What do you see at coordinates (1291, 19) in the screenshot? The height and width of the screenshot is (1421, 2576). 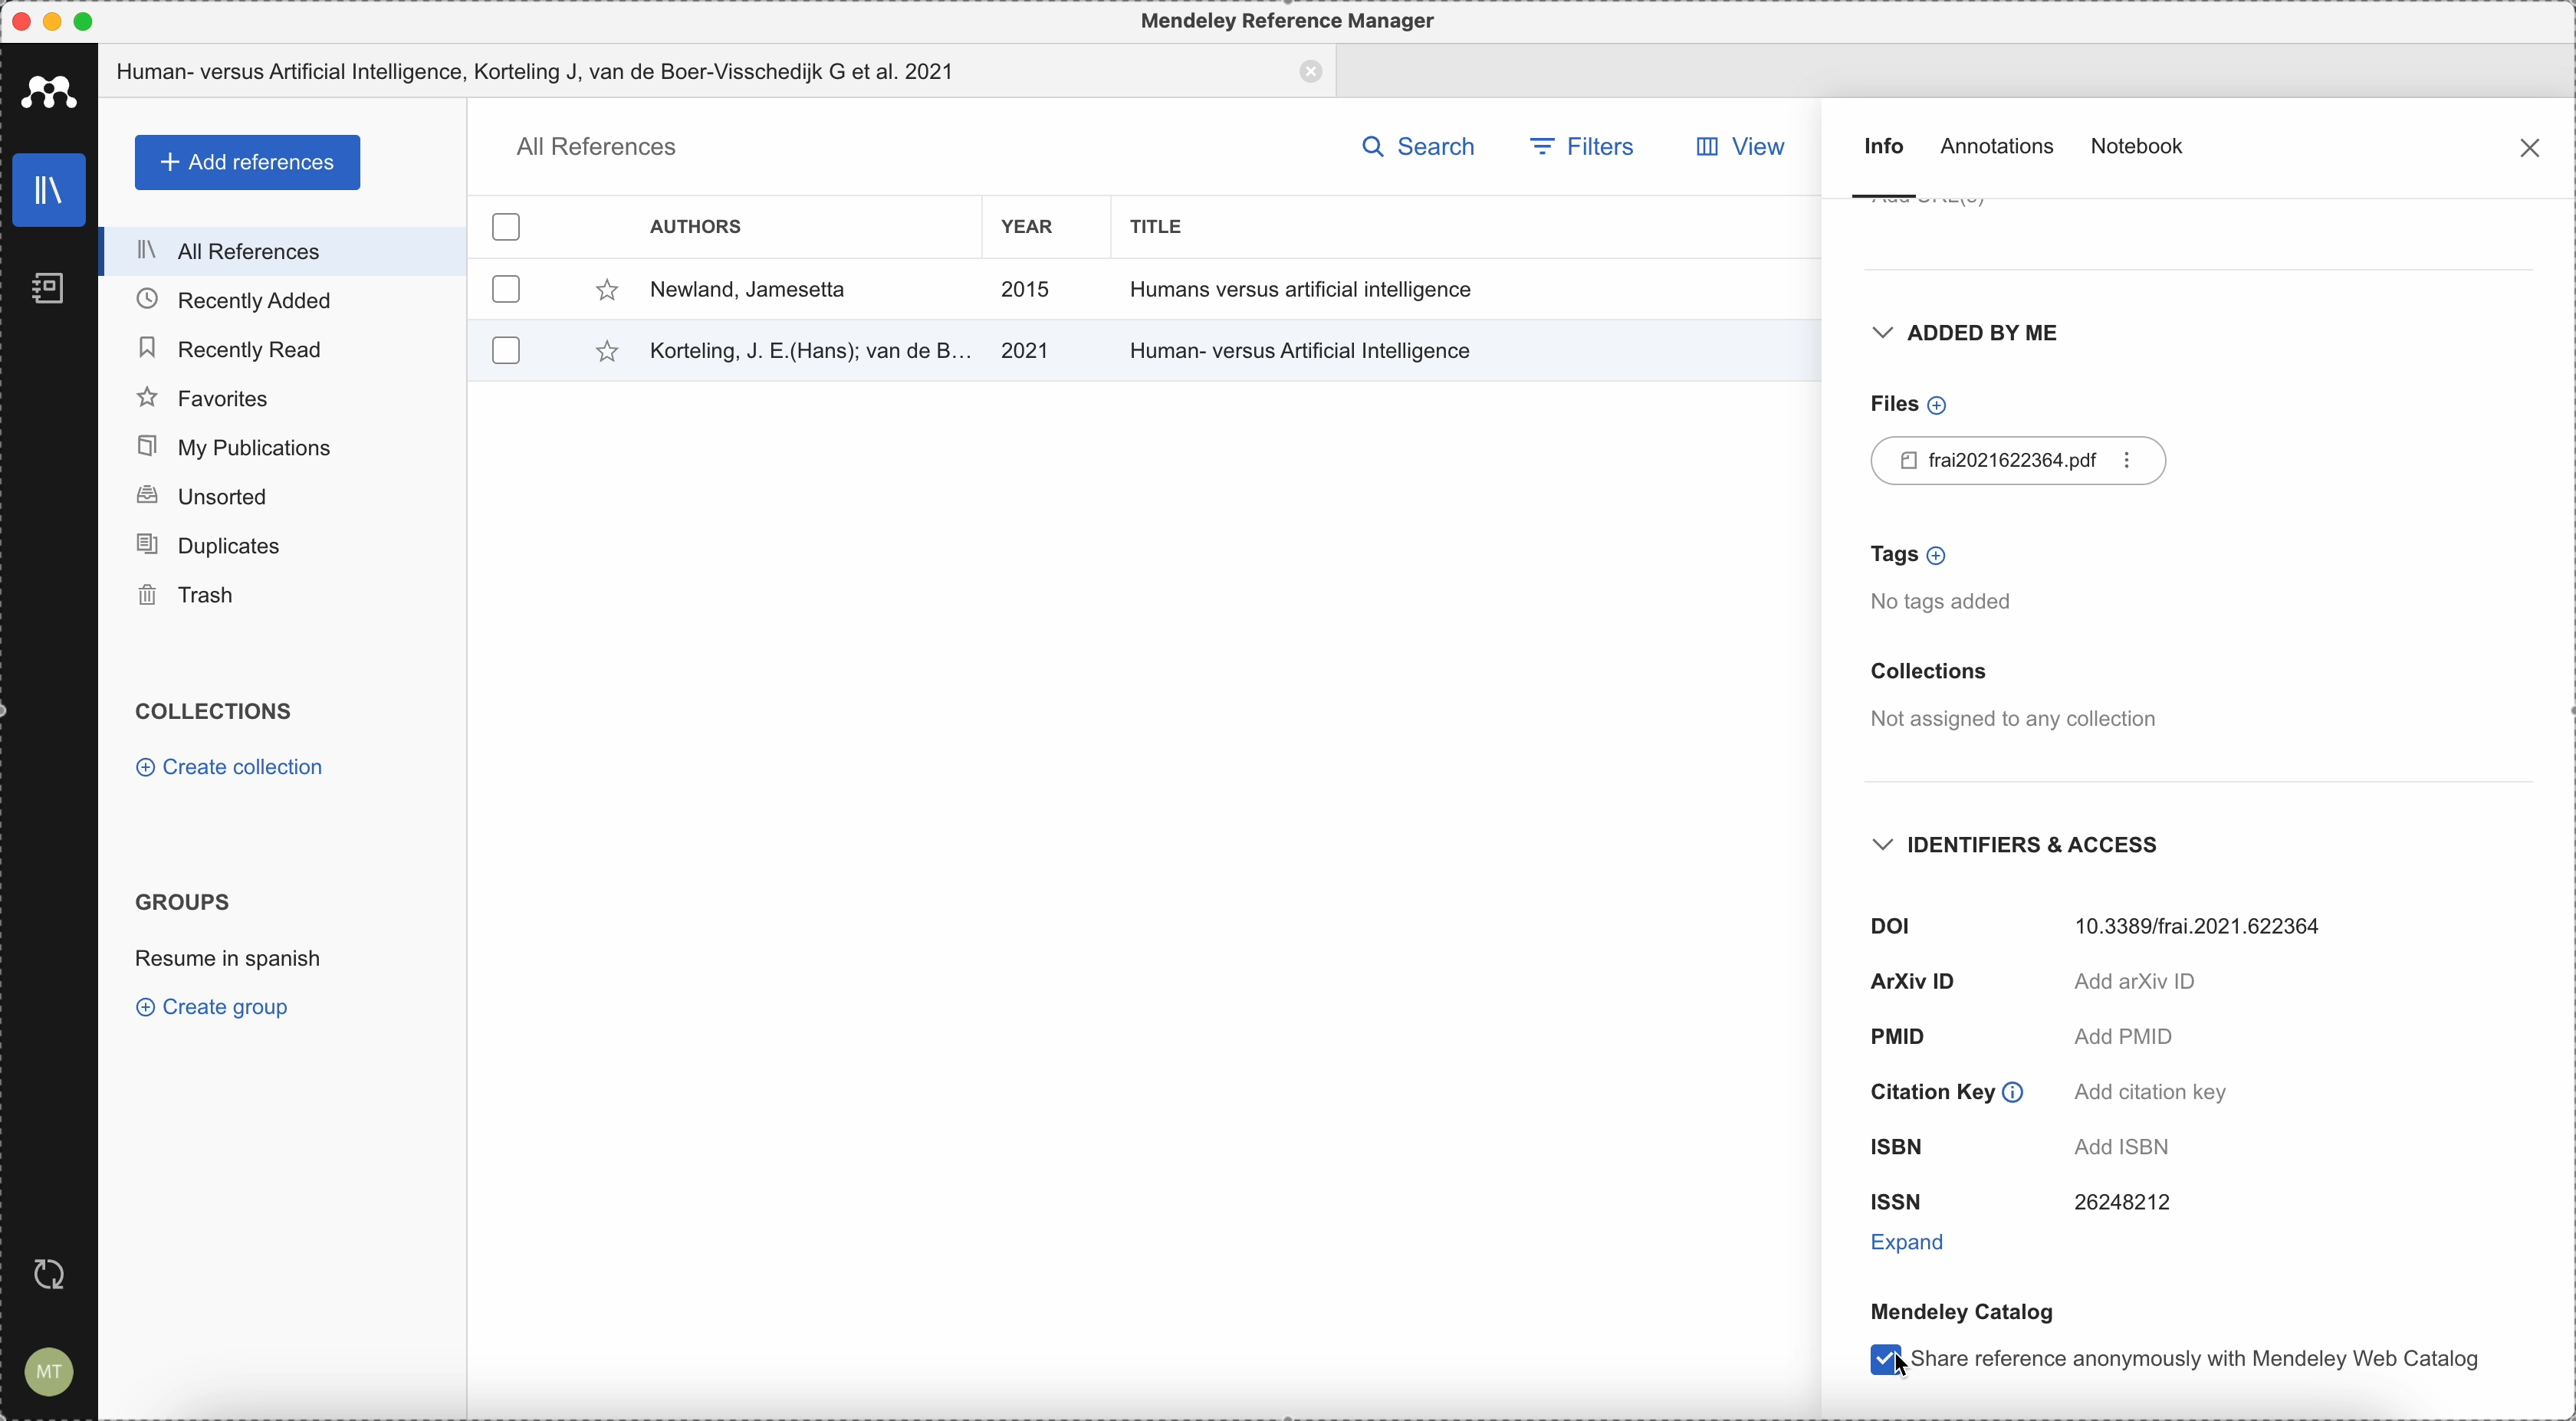 I see `Mendeley Reference Manager` at bounding box center [1291, 19].